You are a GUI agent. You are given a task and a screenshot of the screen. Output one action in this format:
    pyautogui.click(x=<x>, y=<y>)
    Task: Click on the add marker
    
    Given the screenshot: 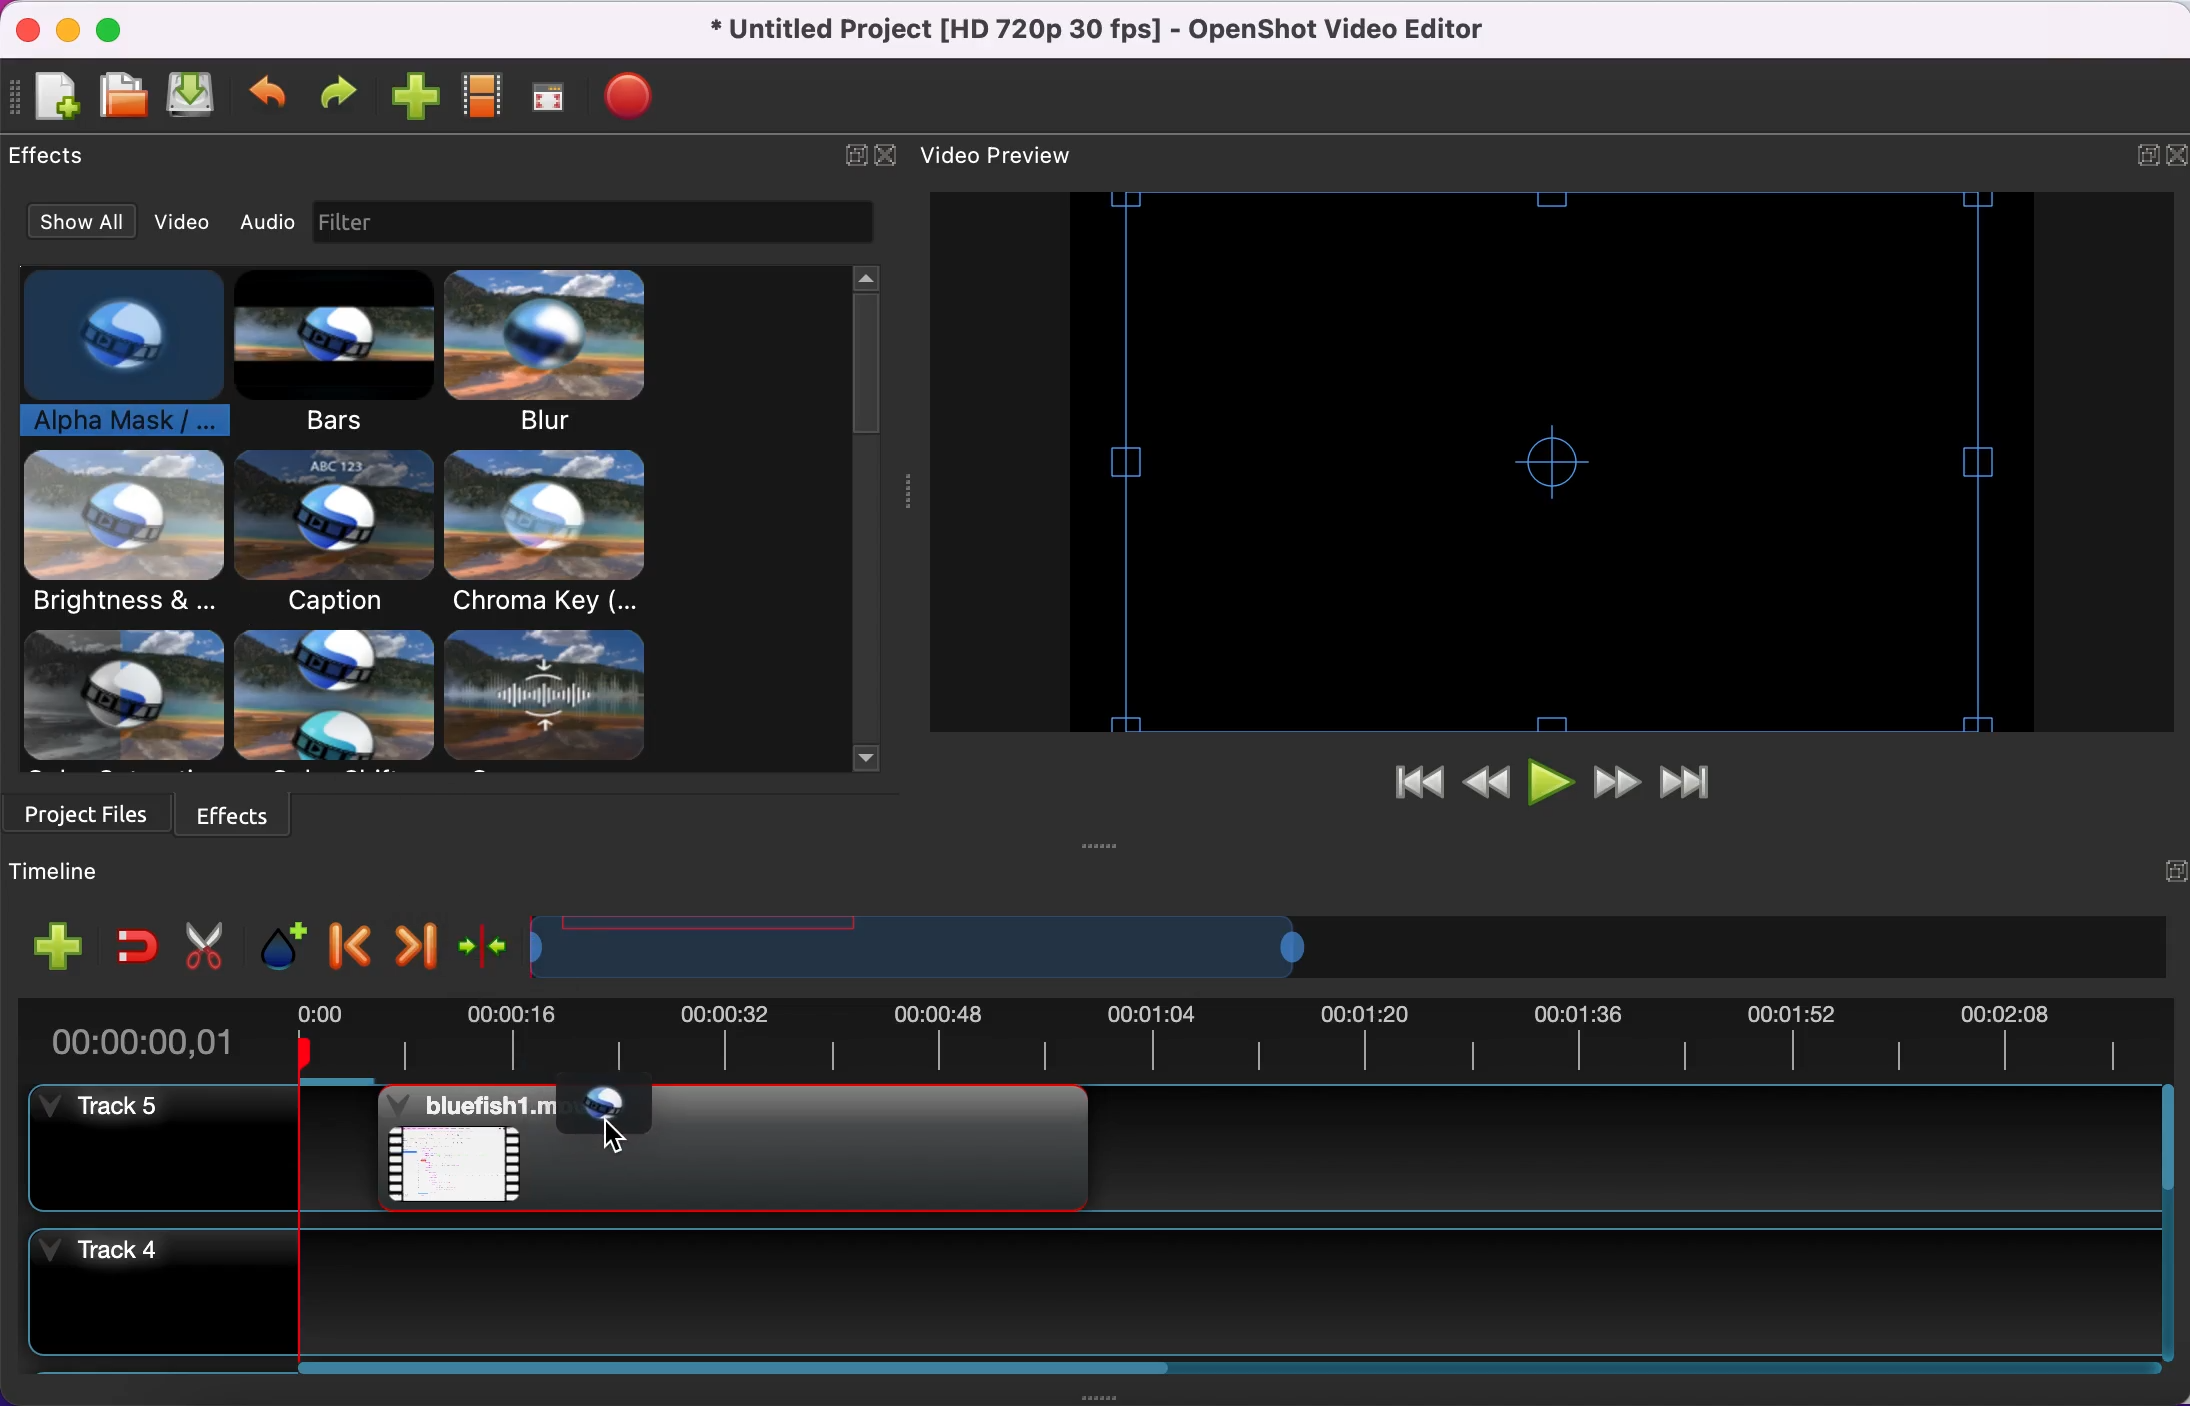 What is the action you would take?
    pyautogui.click(x=276, y=943)
    